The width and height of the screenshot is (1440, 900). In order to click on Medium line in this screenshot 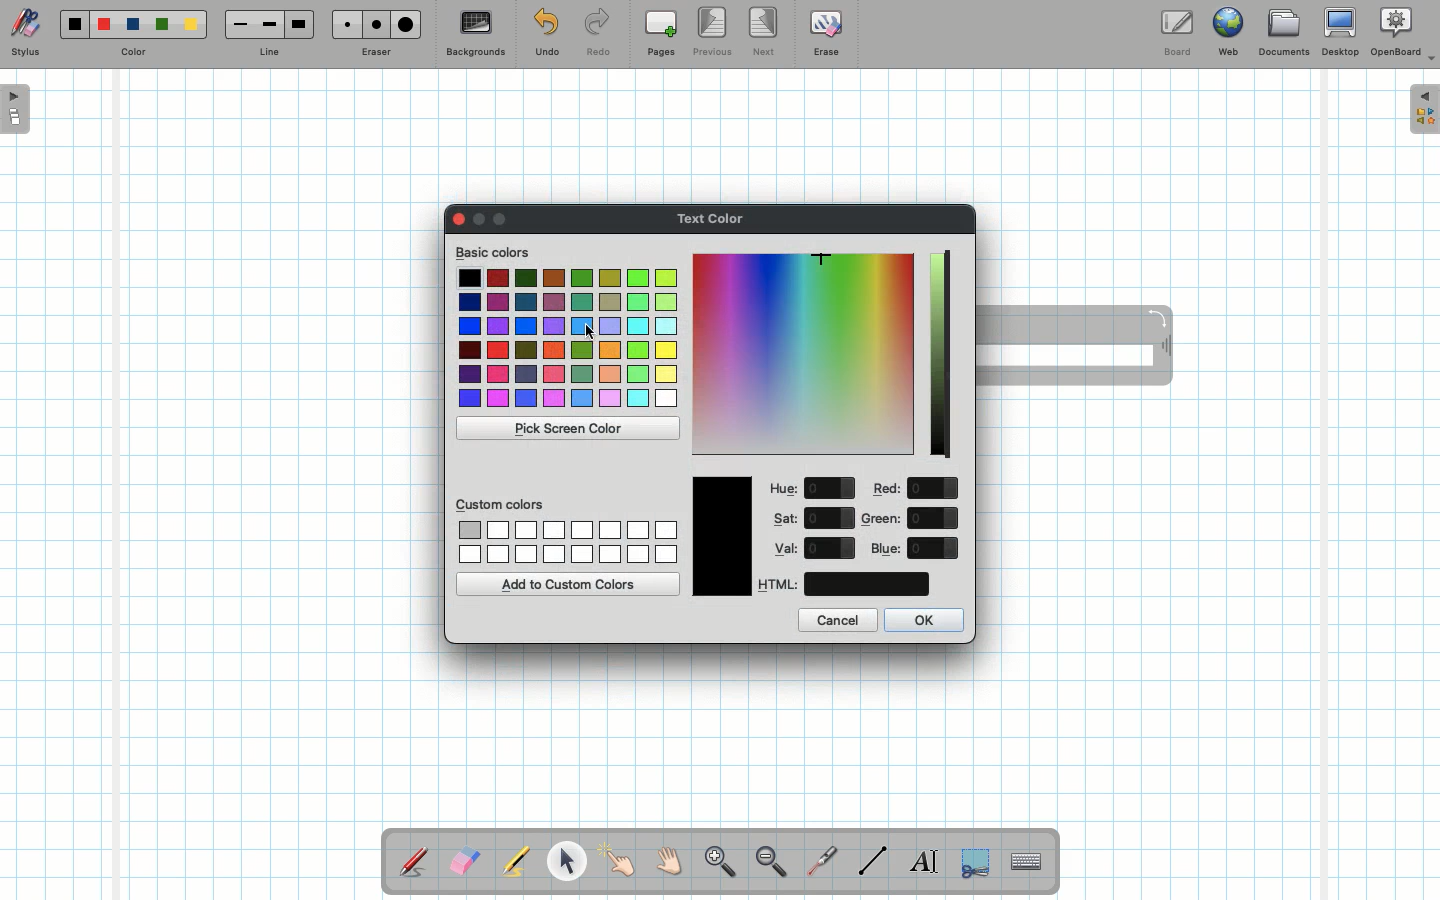, I will do `click(269, 24)`.